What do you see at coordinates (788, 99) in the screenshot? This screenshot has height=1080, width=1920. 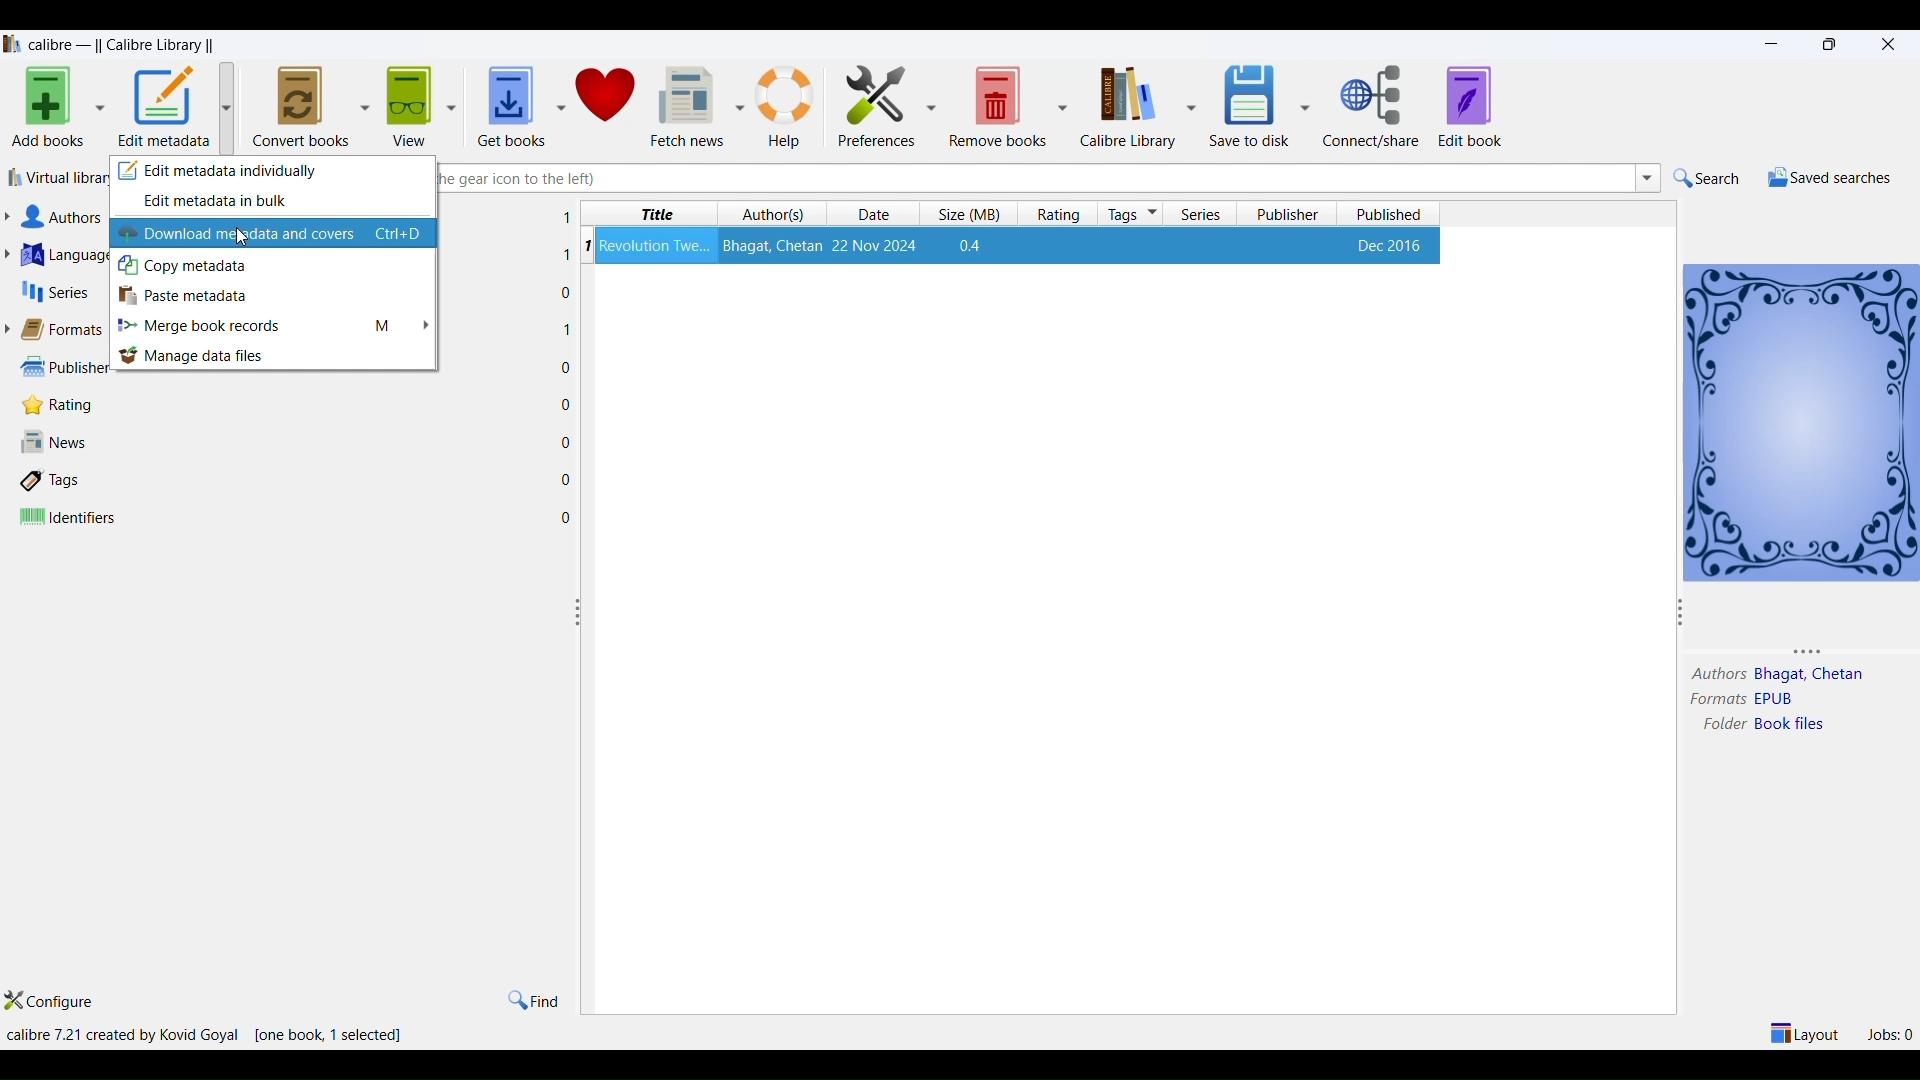 I see `help` at bounding box center [788, 99].